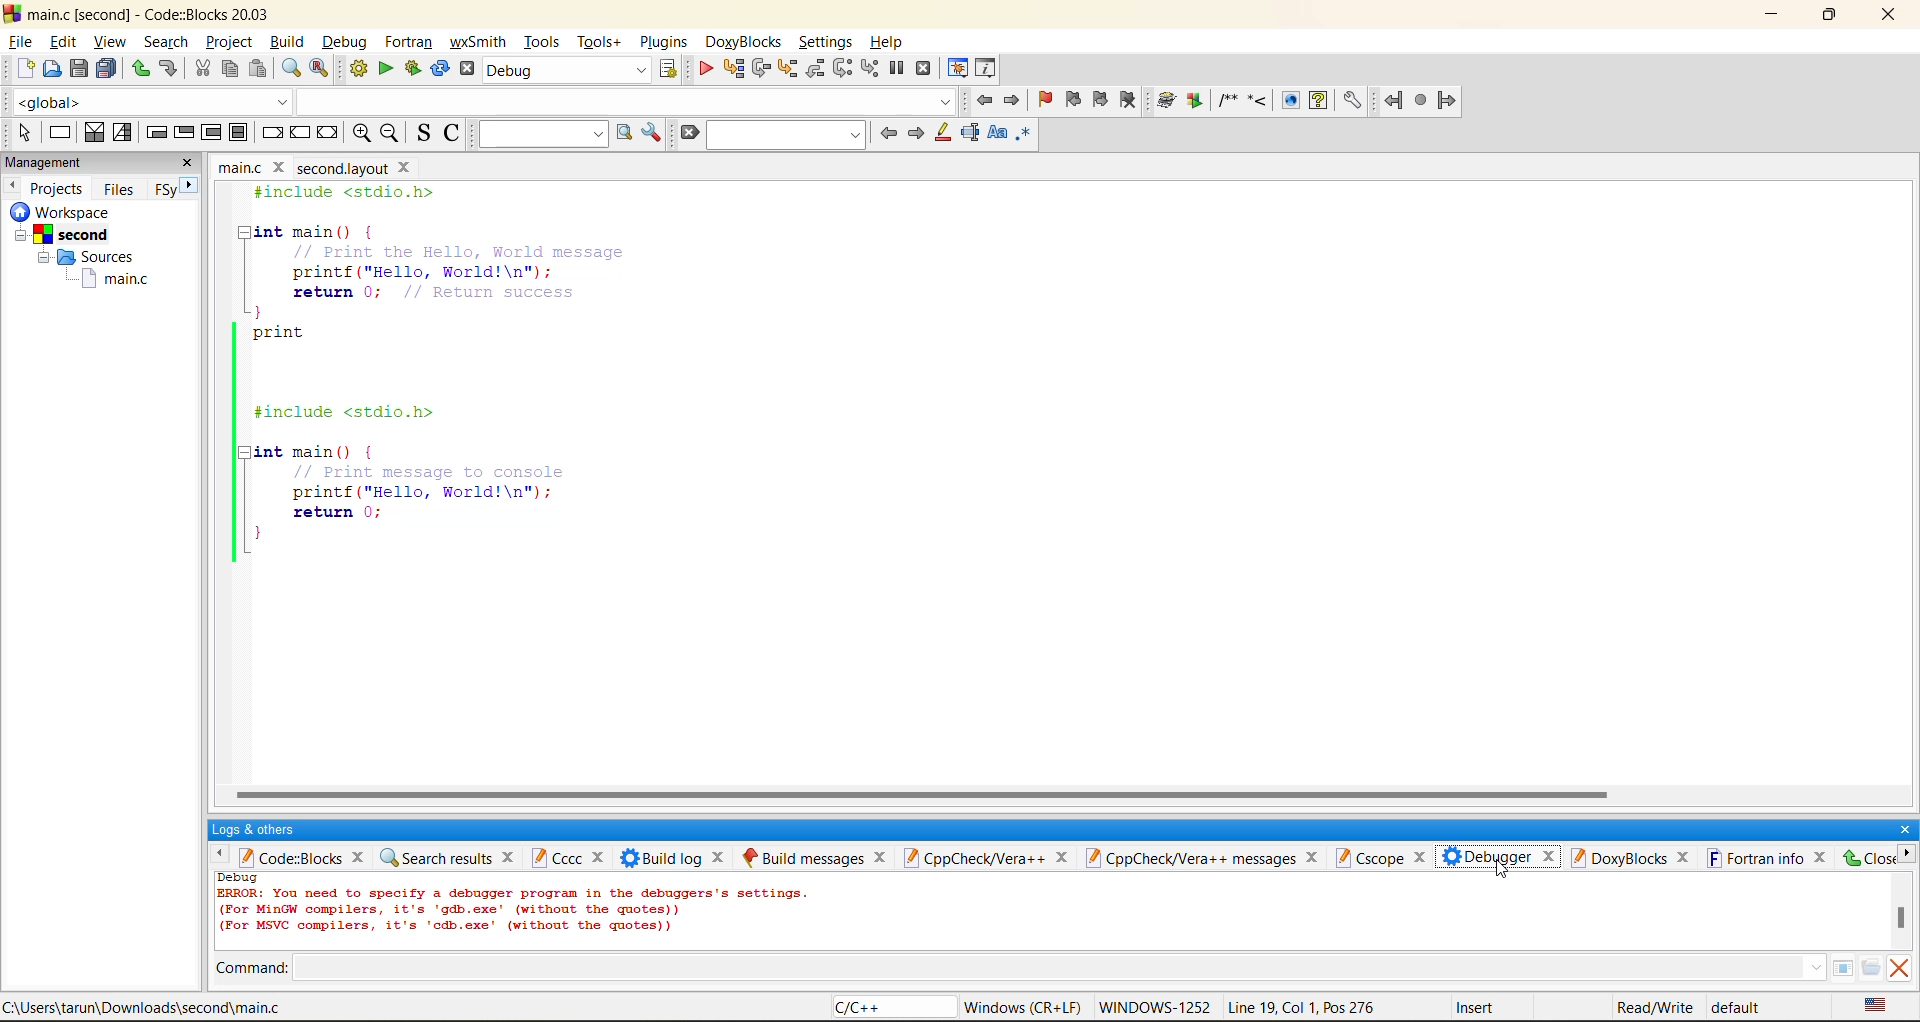  I want to click on previous bookmark, so click(1073, 99).